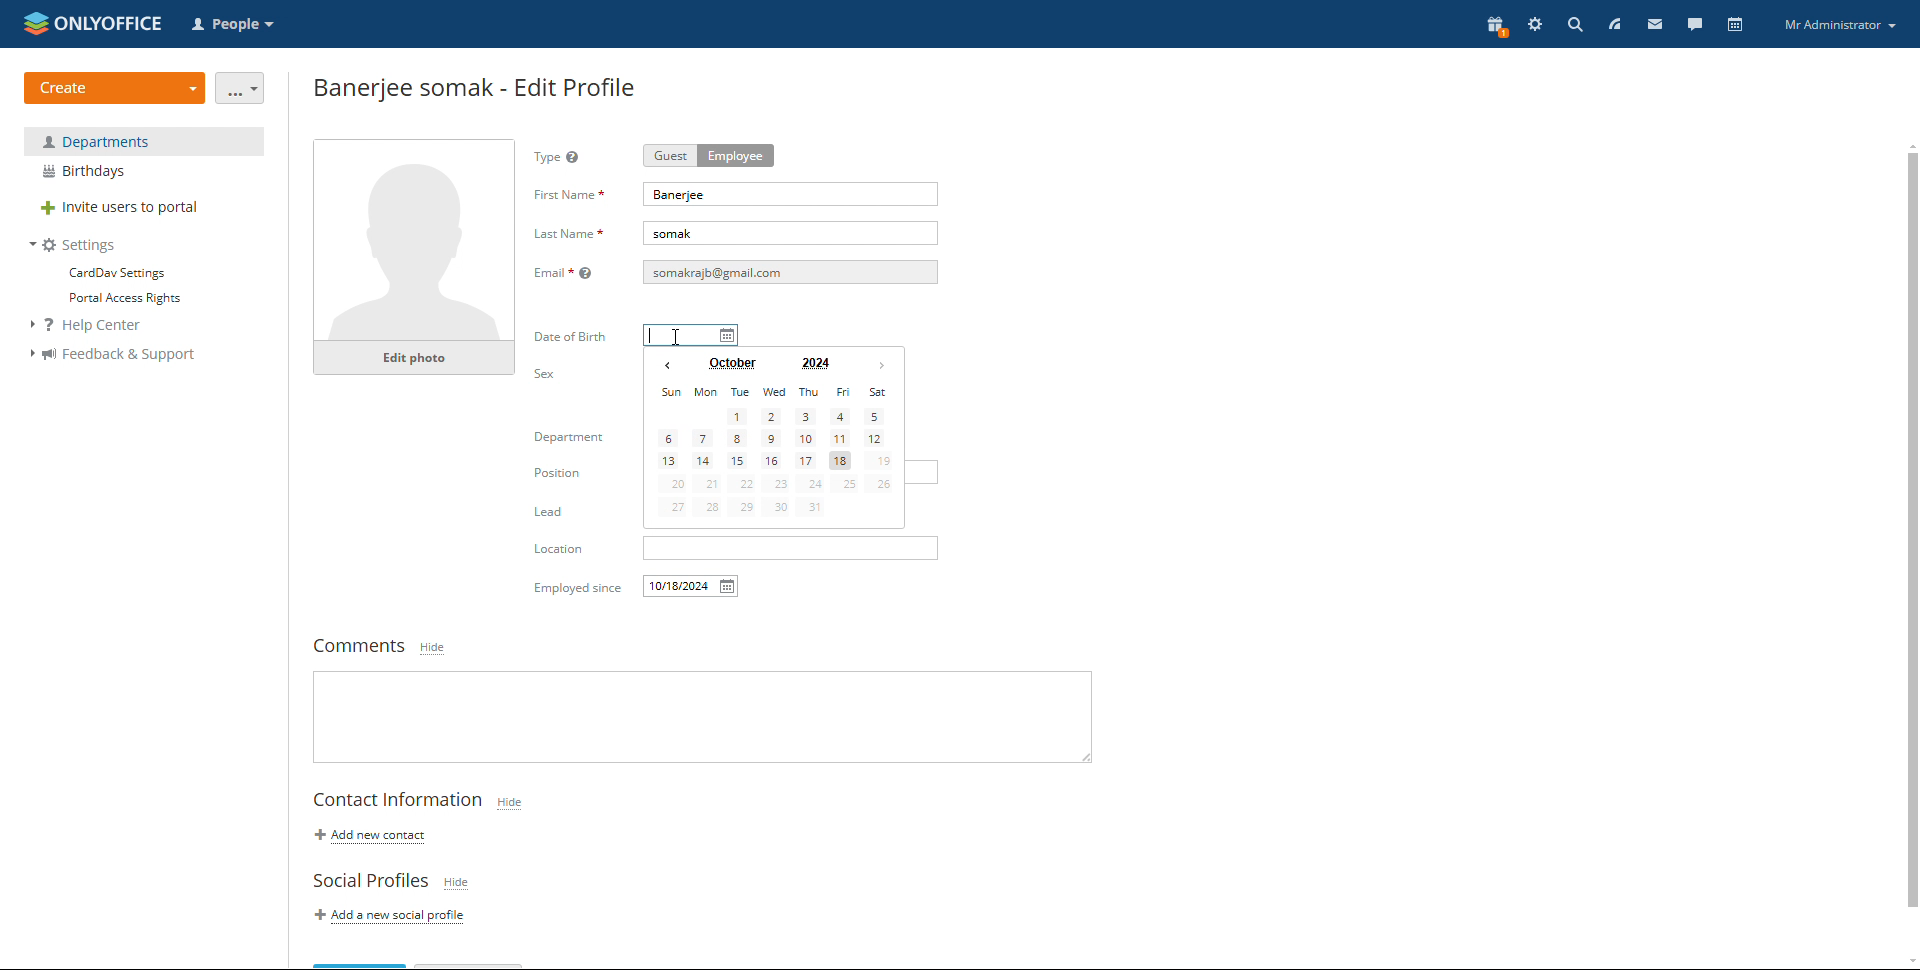 This screenshot has height=970, width=1920. Describe the element at coordinates (569, 473) in the screenshot. I see `Position` at that location.